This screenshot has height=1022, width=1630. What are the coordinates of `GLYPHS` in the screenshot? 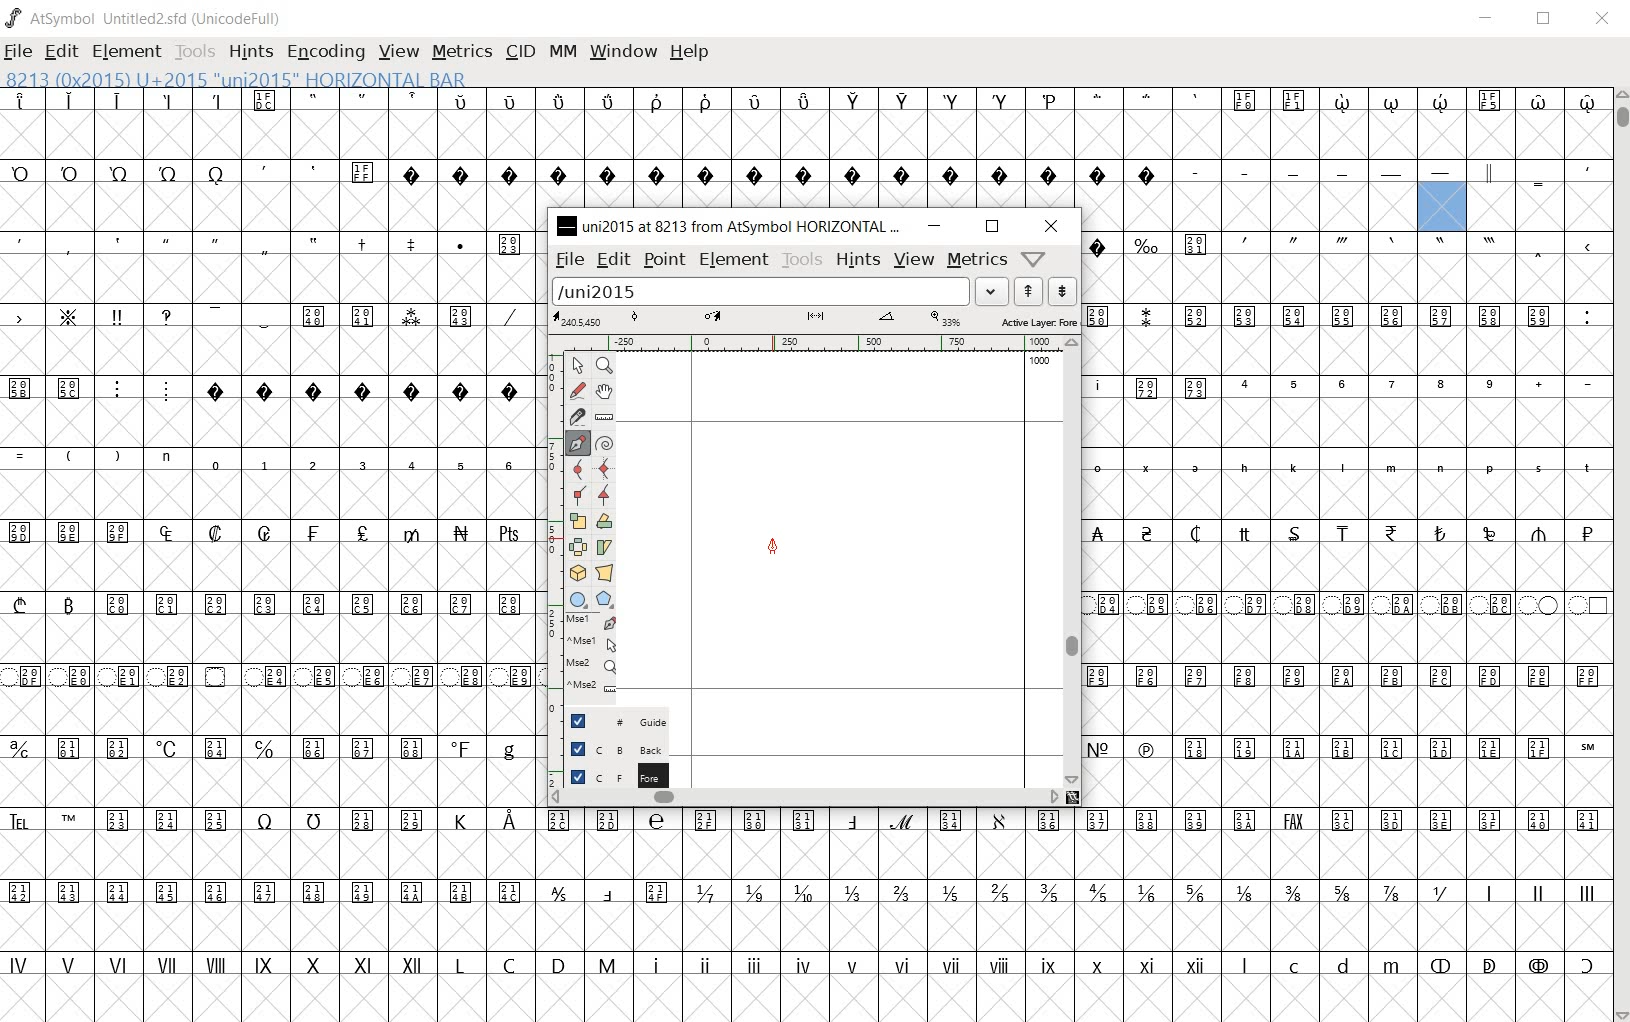 It's located at (268, 553).